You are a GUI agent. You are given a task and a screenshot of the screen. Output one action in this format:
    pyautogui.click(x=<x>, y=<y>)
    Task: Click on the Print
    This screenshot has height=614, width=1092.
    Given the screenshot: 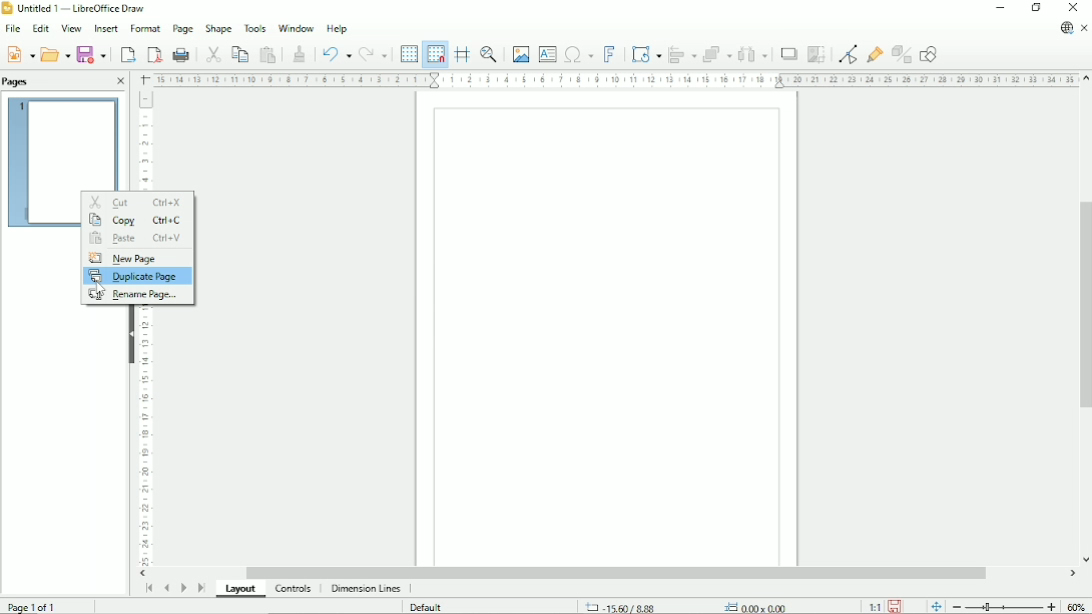 What is the action you would take?
    pyautogui.click(x=182, y=55)
    